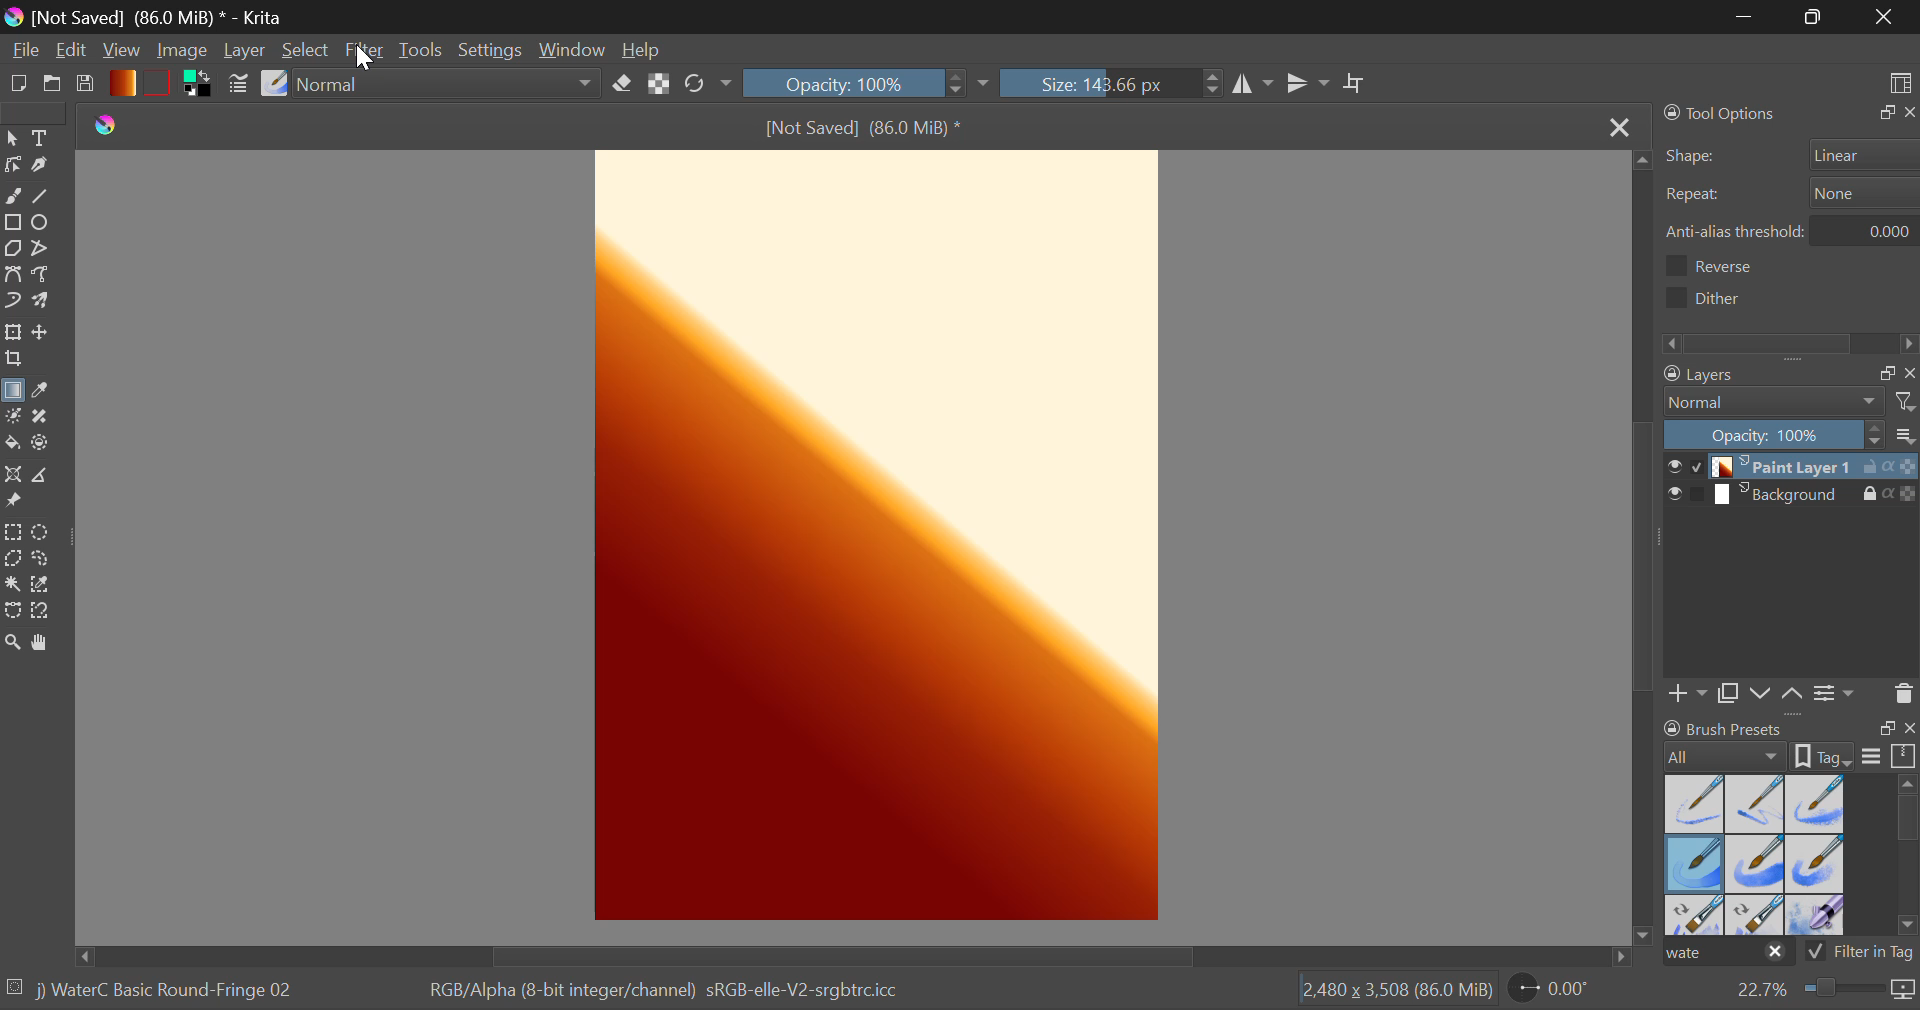  I want to click on move down, so click(1641, 927).